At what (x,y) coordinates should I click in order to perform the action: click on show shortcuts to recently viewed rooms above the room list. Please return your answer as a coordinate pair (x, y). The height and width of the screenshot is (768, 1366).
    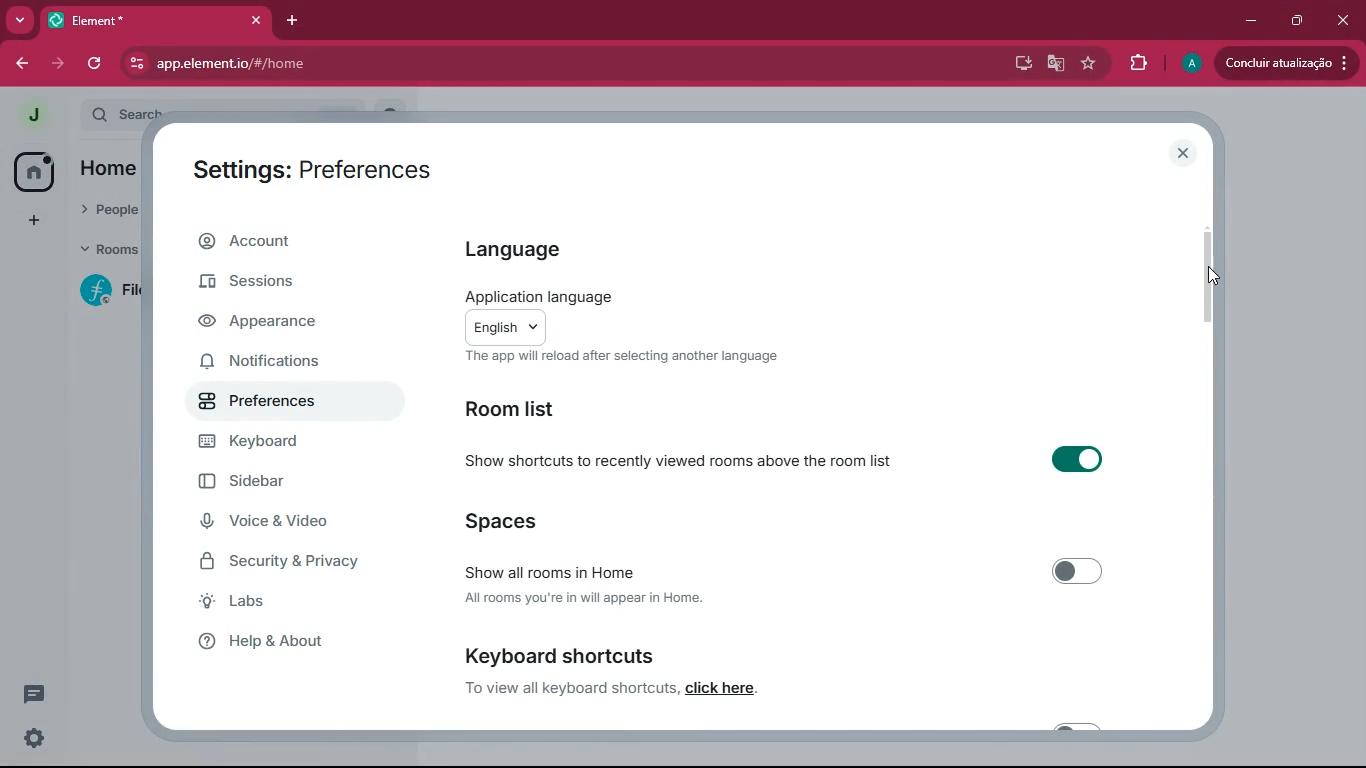
    Looking at the image, I should click on (794, 462).